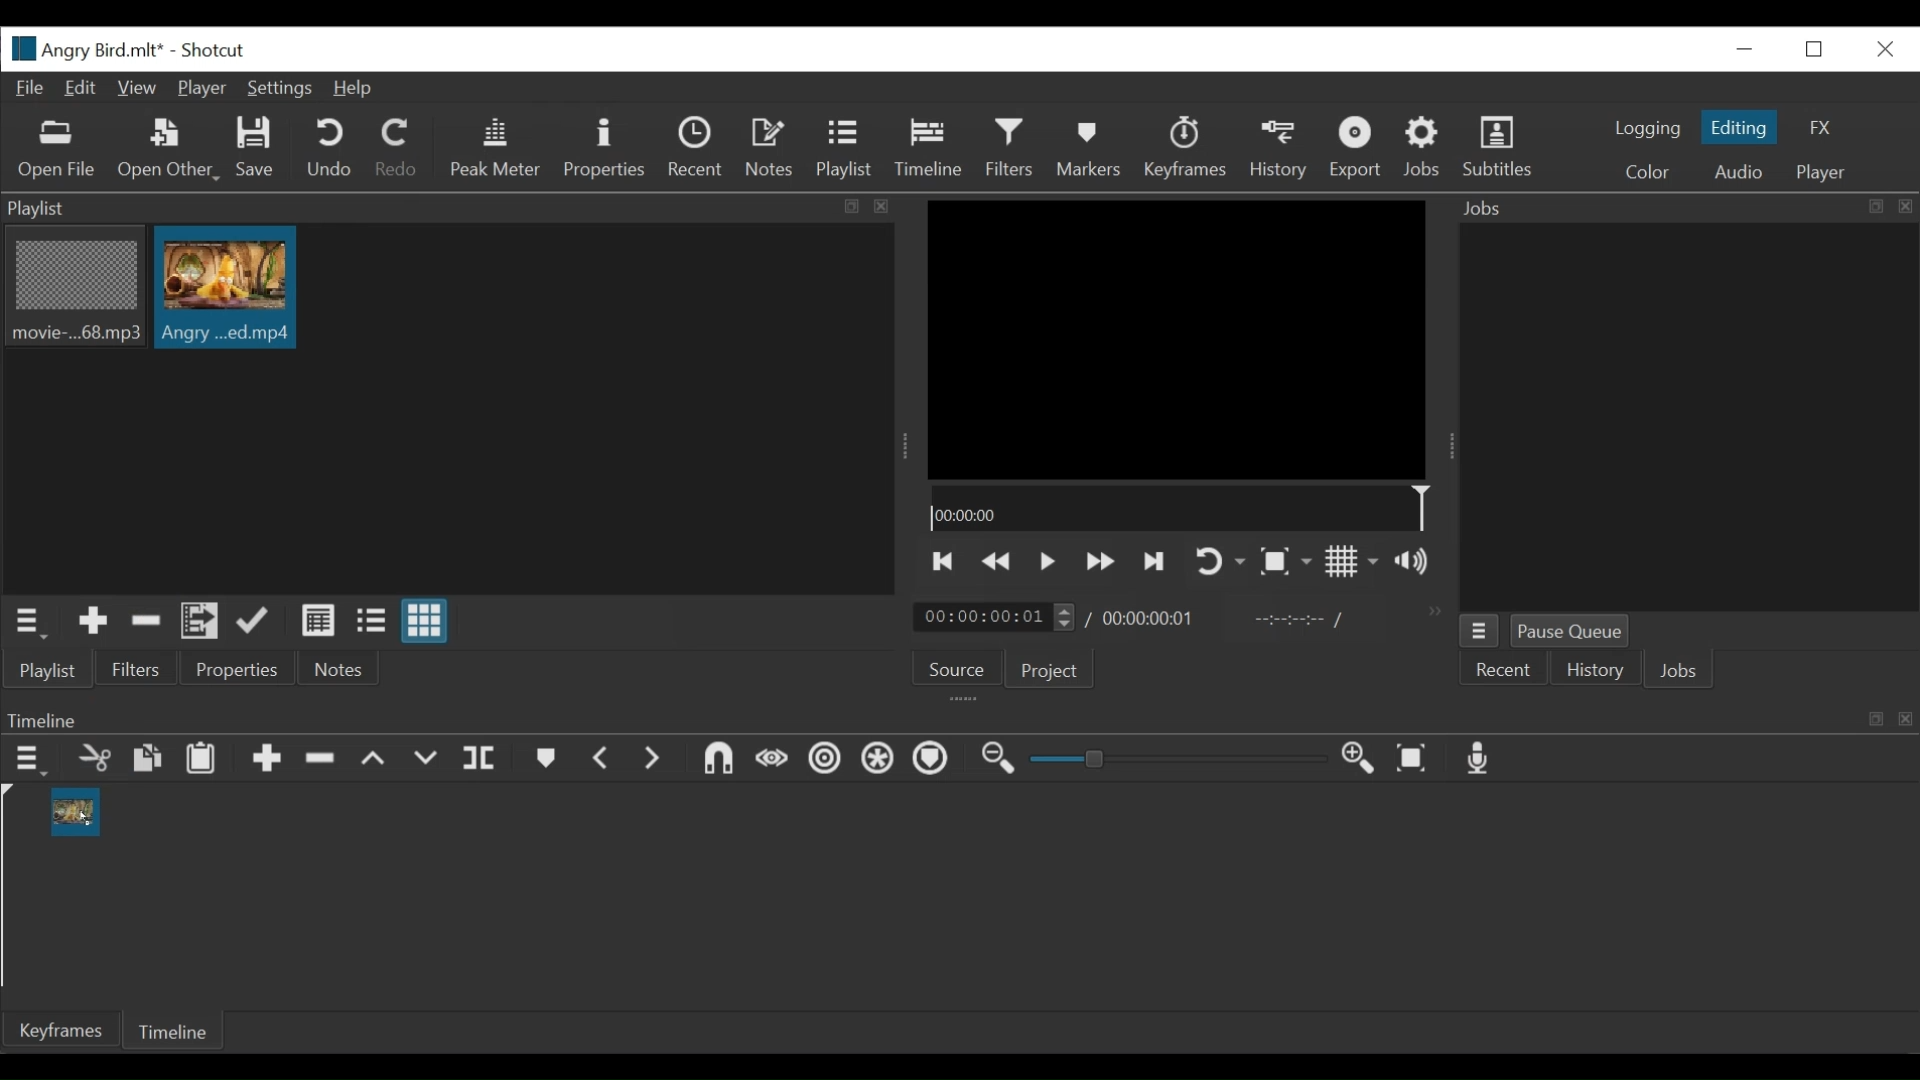 This screenshot has width=1920, height=1080. Describe the element at coordinates (603, 150) in the screenshot. I see `Properties` at that location.